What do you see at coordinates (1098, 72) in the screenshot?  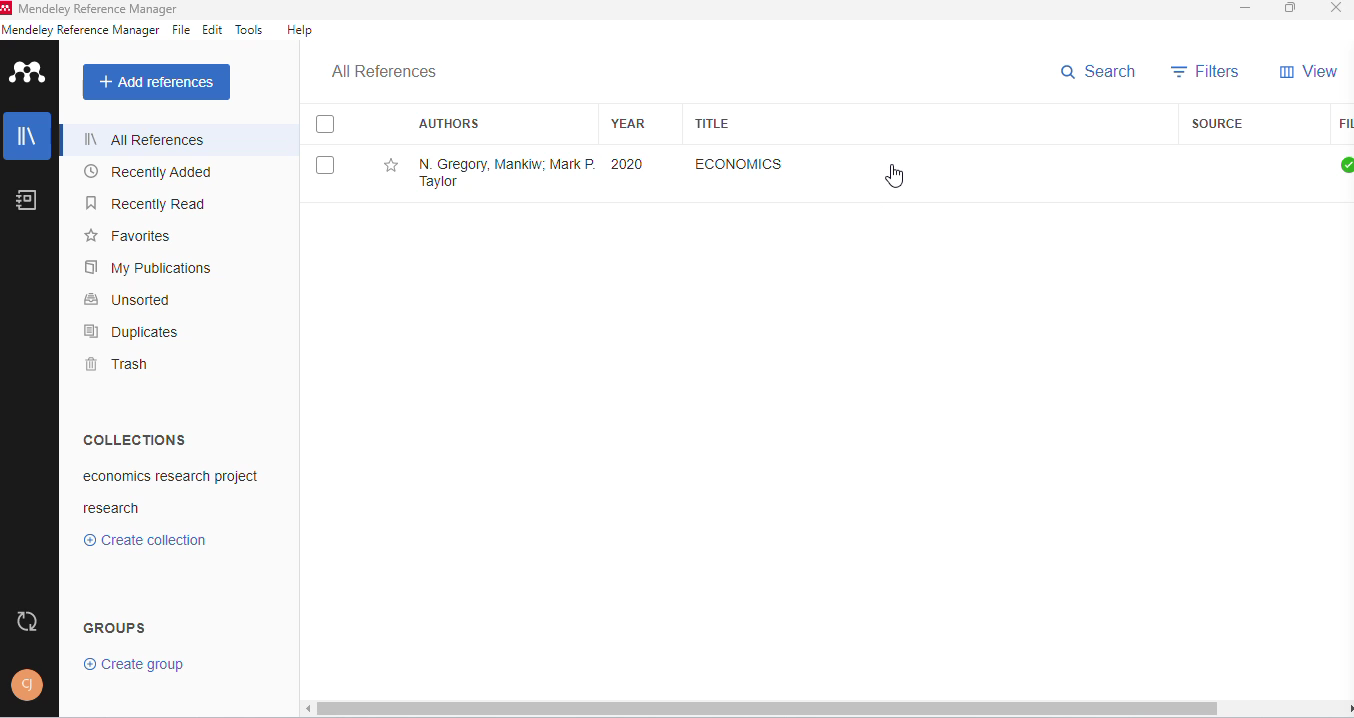 I see `search` at bounding box center [1098, 72].